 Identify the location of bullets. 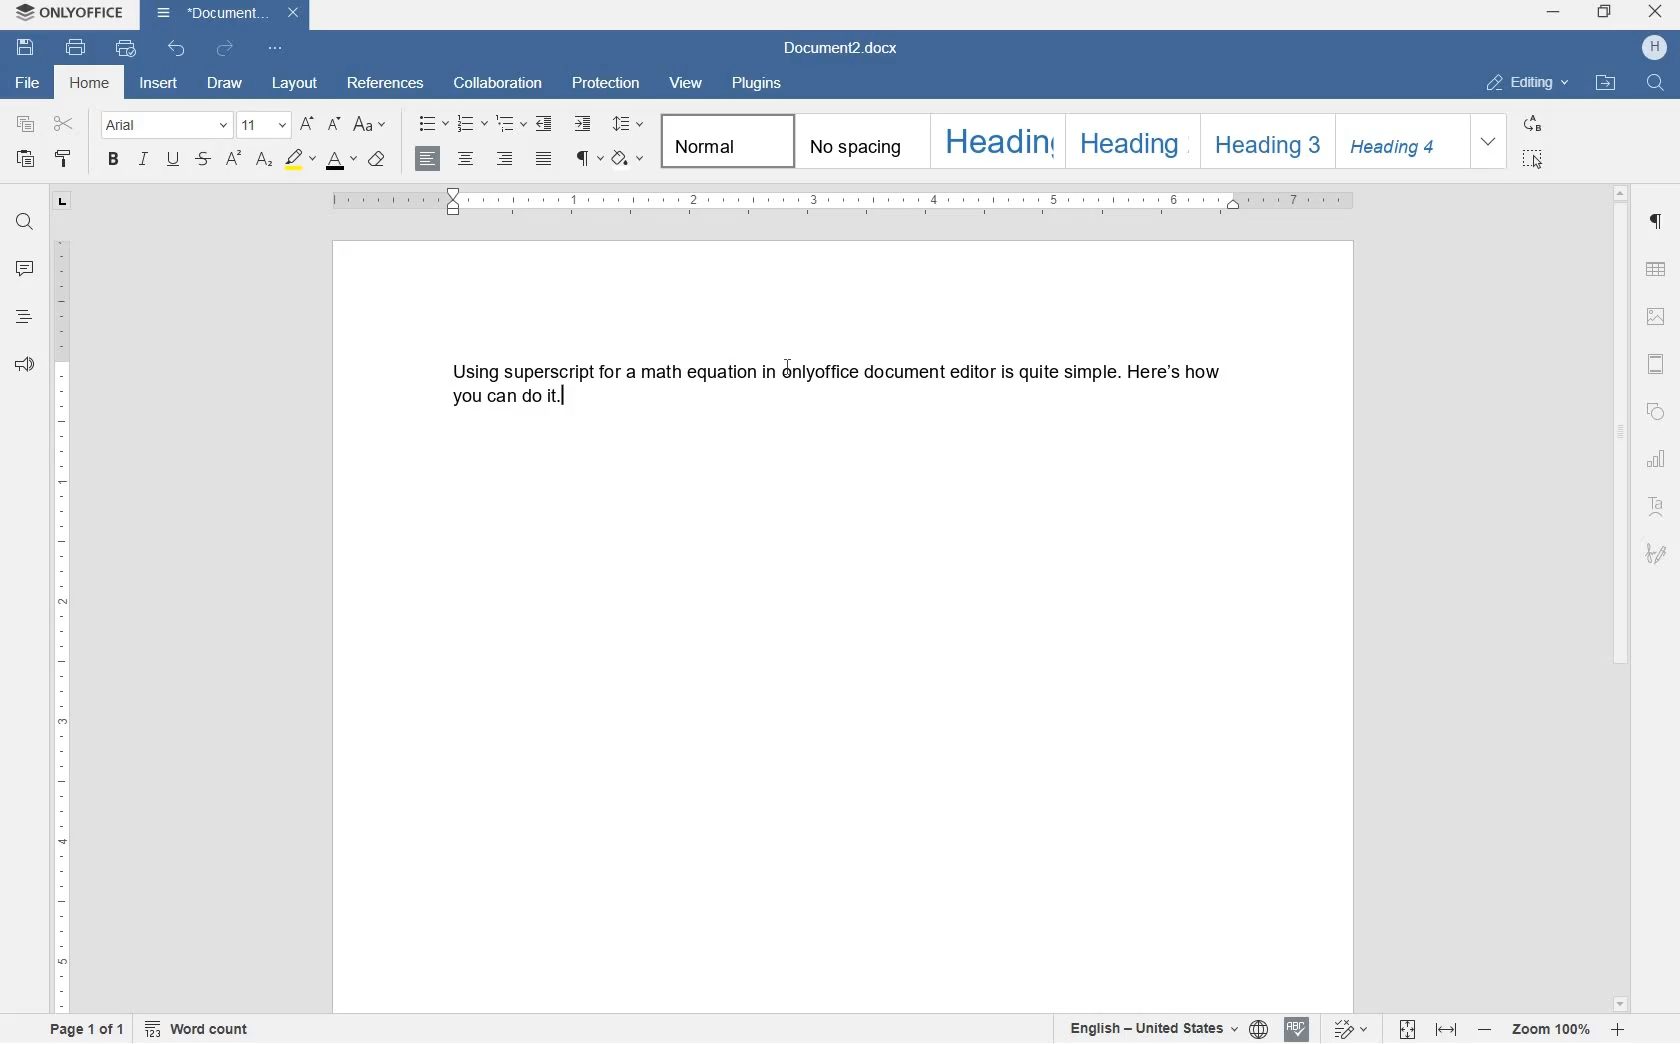
(433, 123).